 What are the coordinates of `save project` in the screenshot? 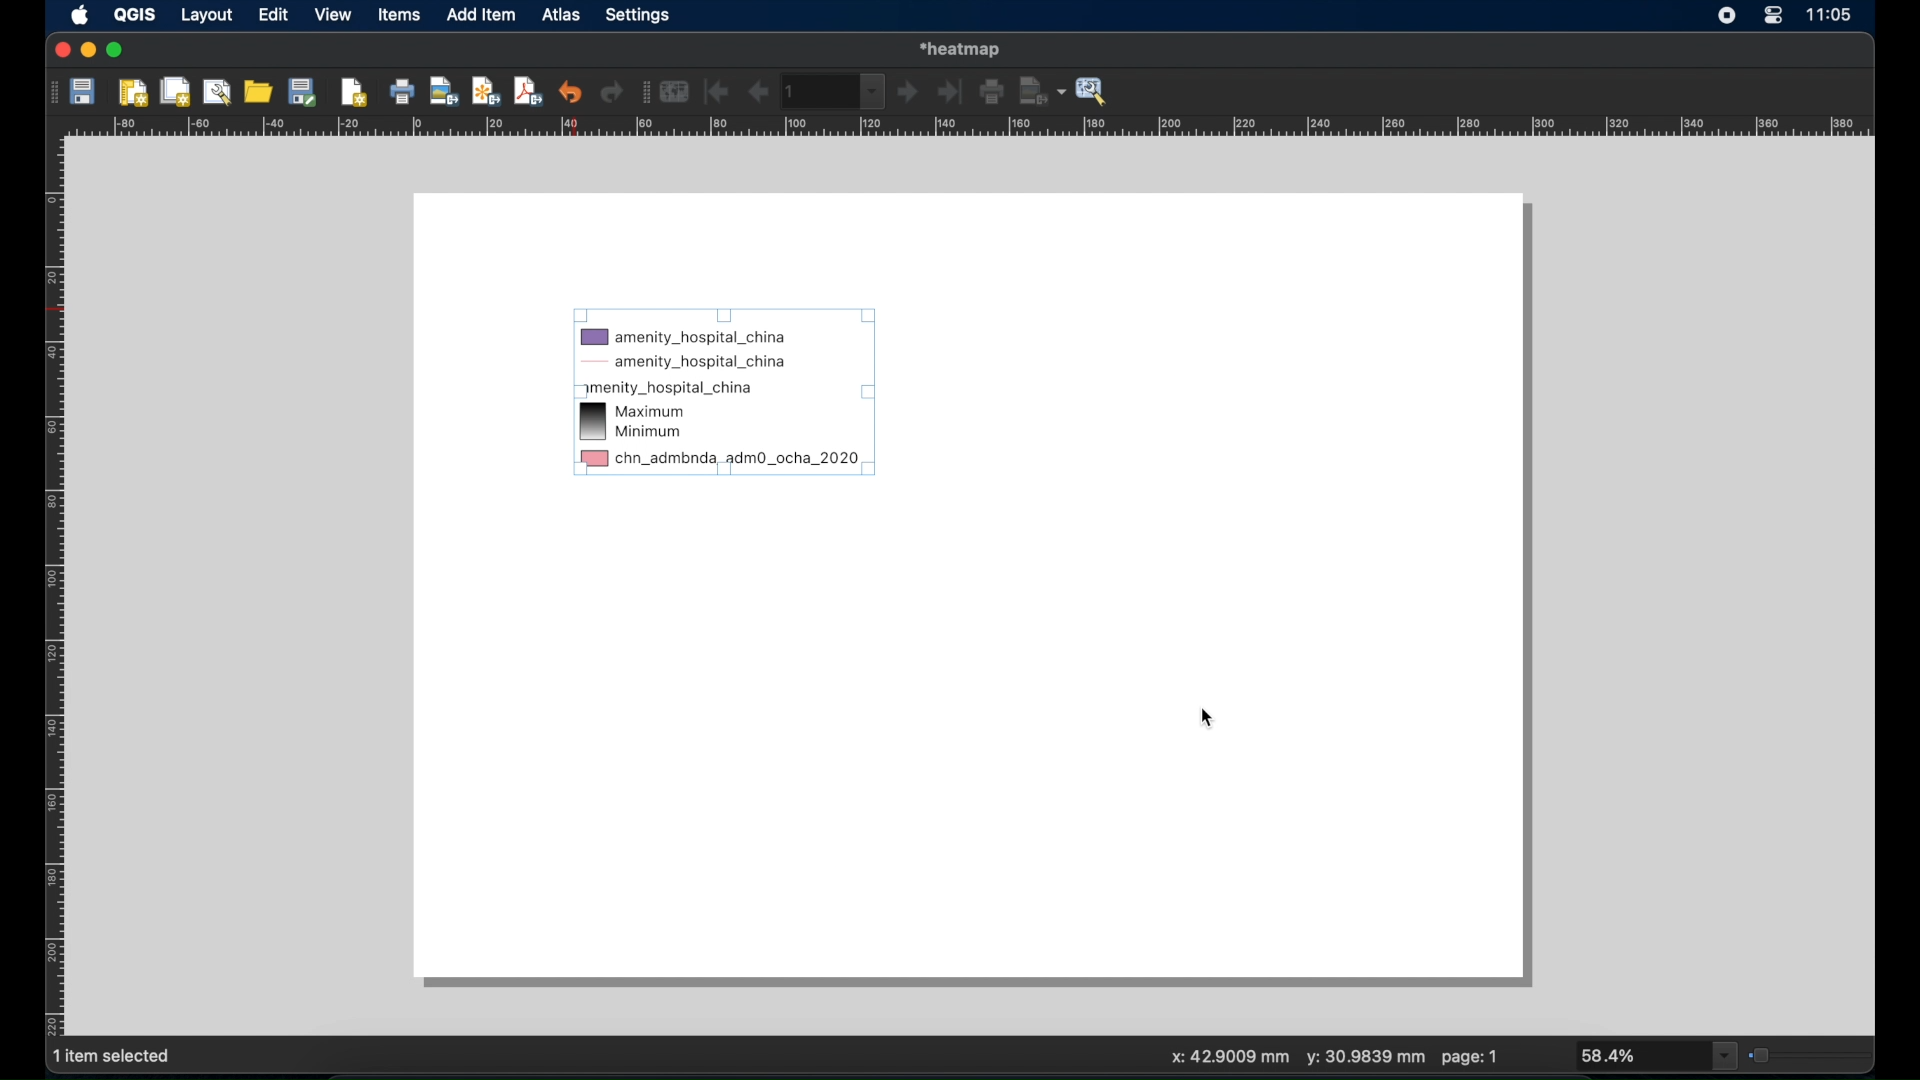 It's located at (85, 94).